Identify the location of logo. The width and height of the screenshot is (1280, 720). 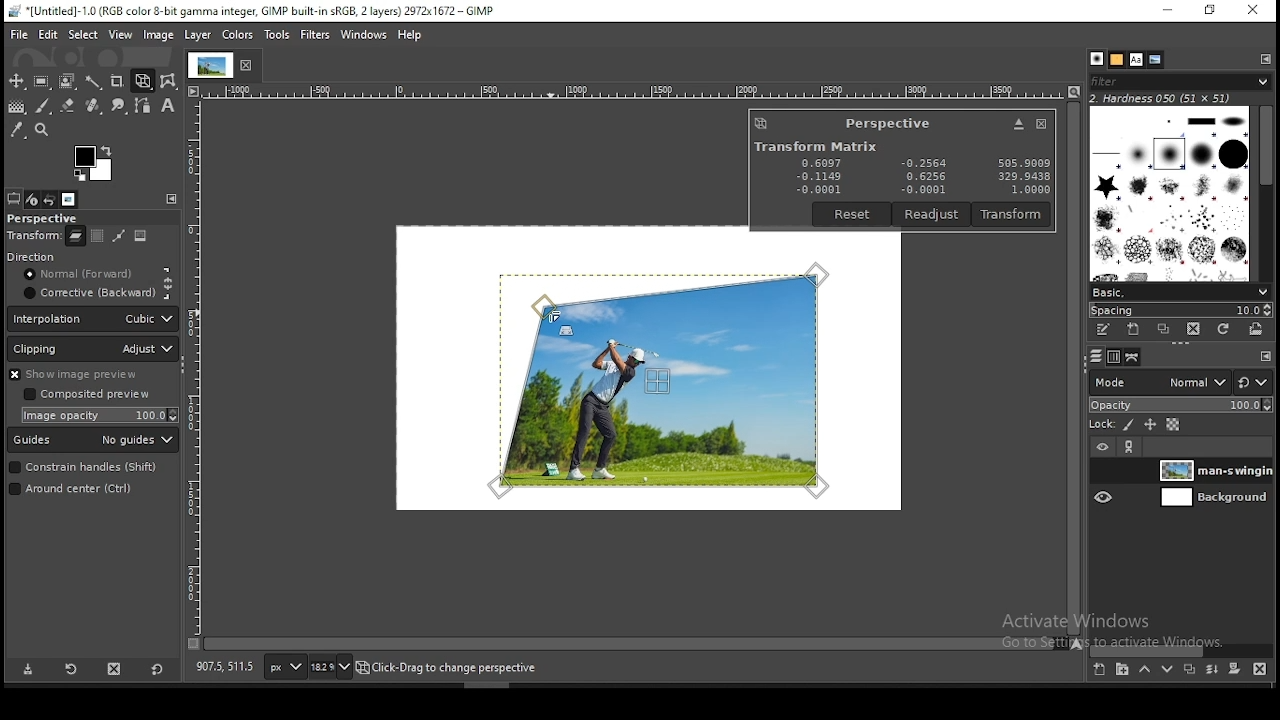
(761, 123).